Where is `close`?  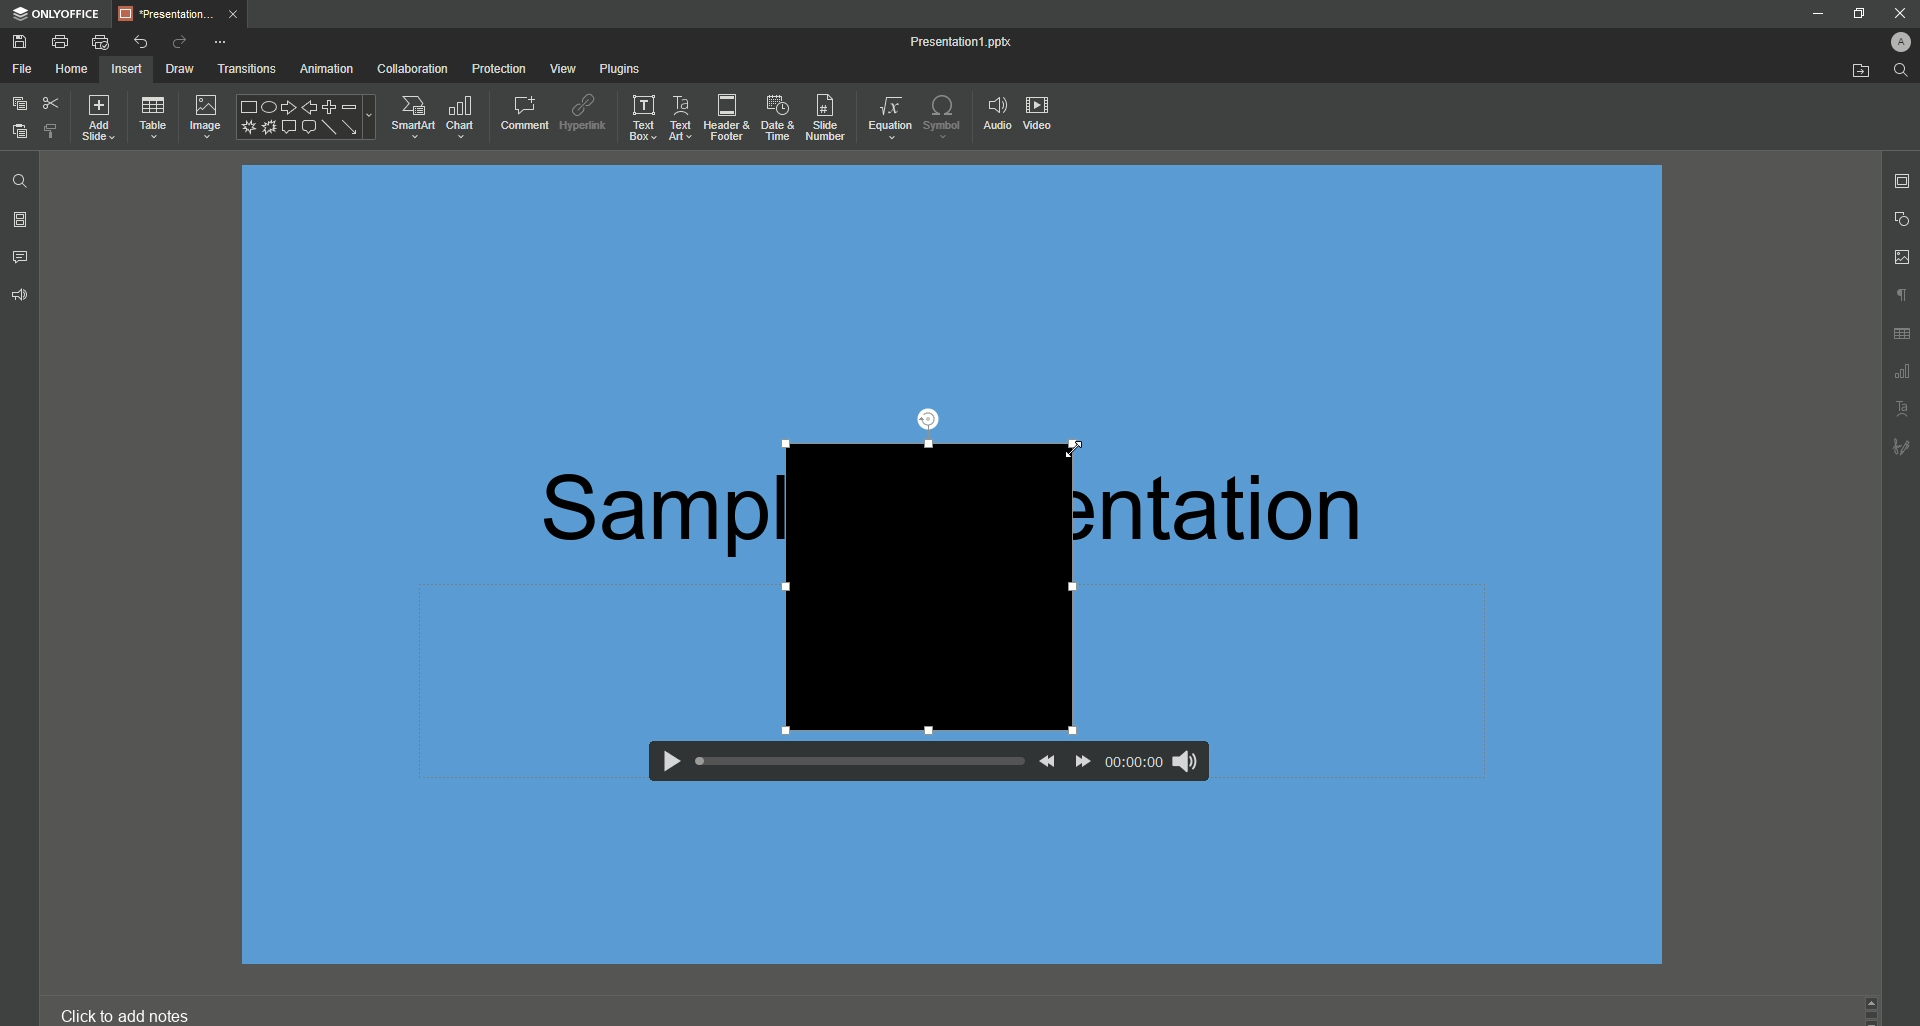
close is located at coordinates (1902, 14).